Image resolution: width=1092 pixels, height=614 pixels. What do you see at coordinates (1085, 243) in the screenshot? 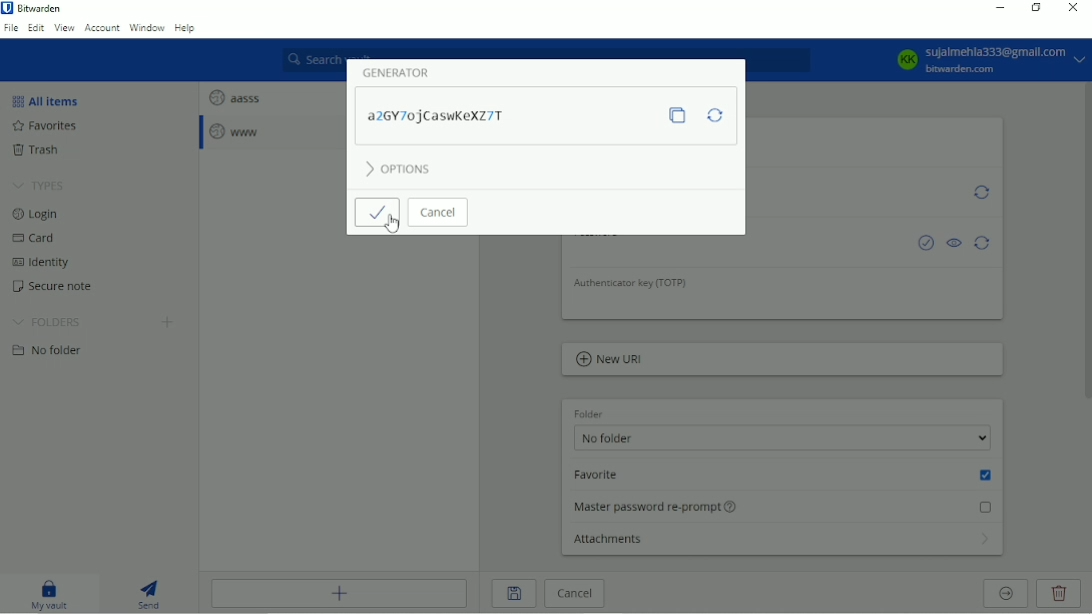
I see `Vertical scrollbar` at bounding box center [1085, 243].